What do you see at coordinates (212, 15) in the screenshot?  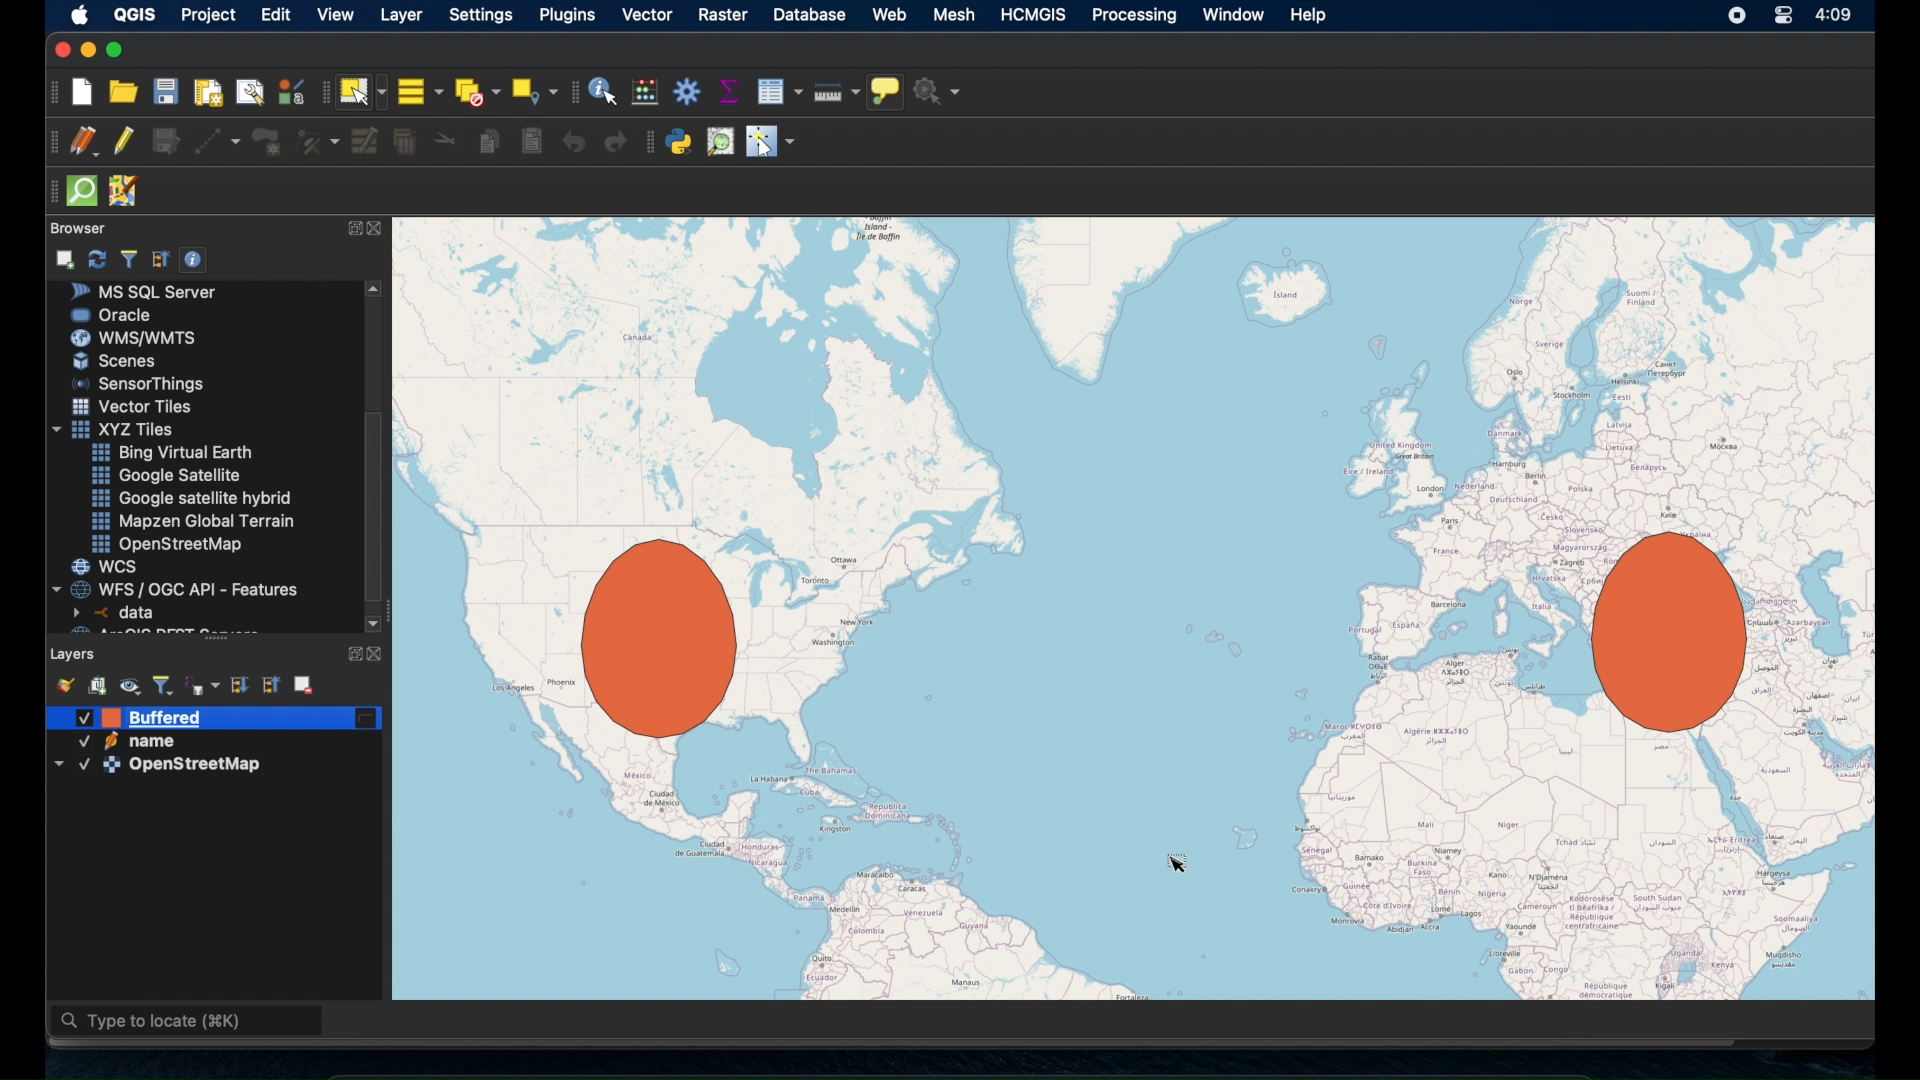 I see `project` at bounding box center [212, 15].